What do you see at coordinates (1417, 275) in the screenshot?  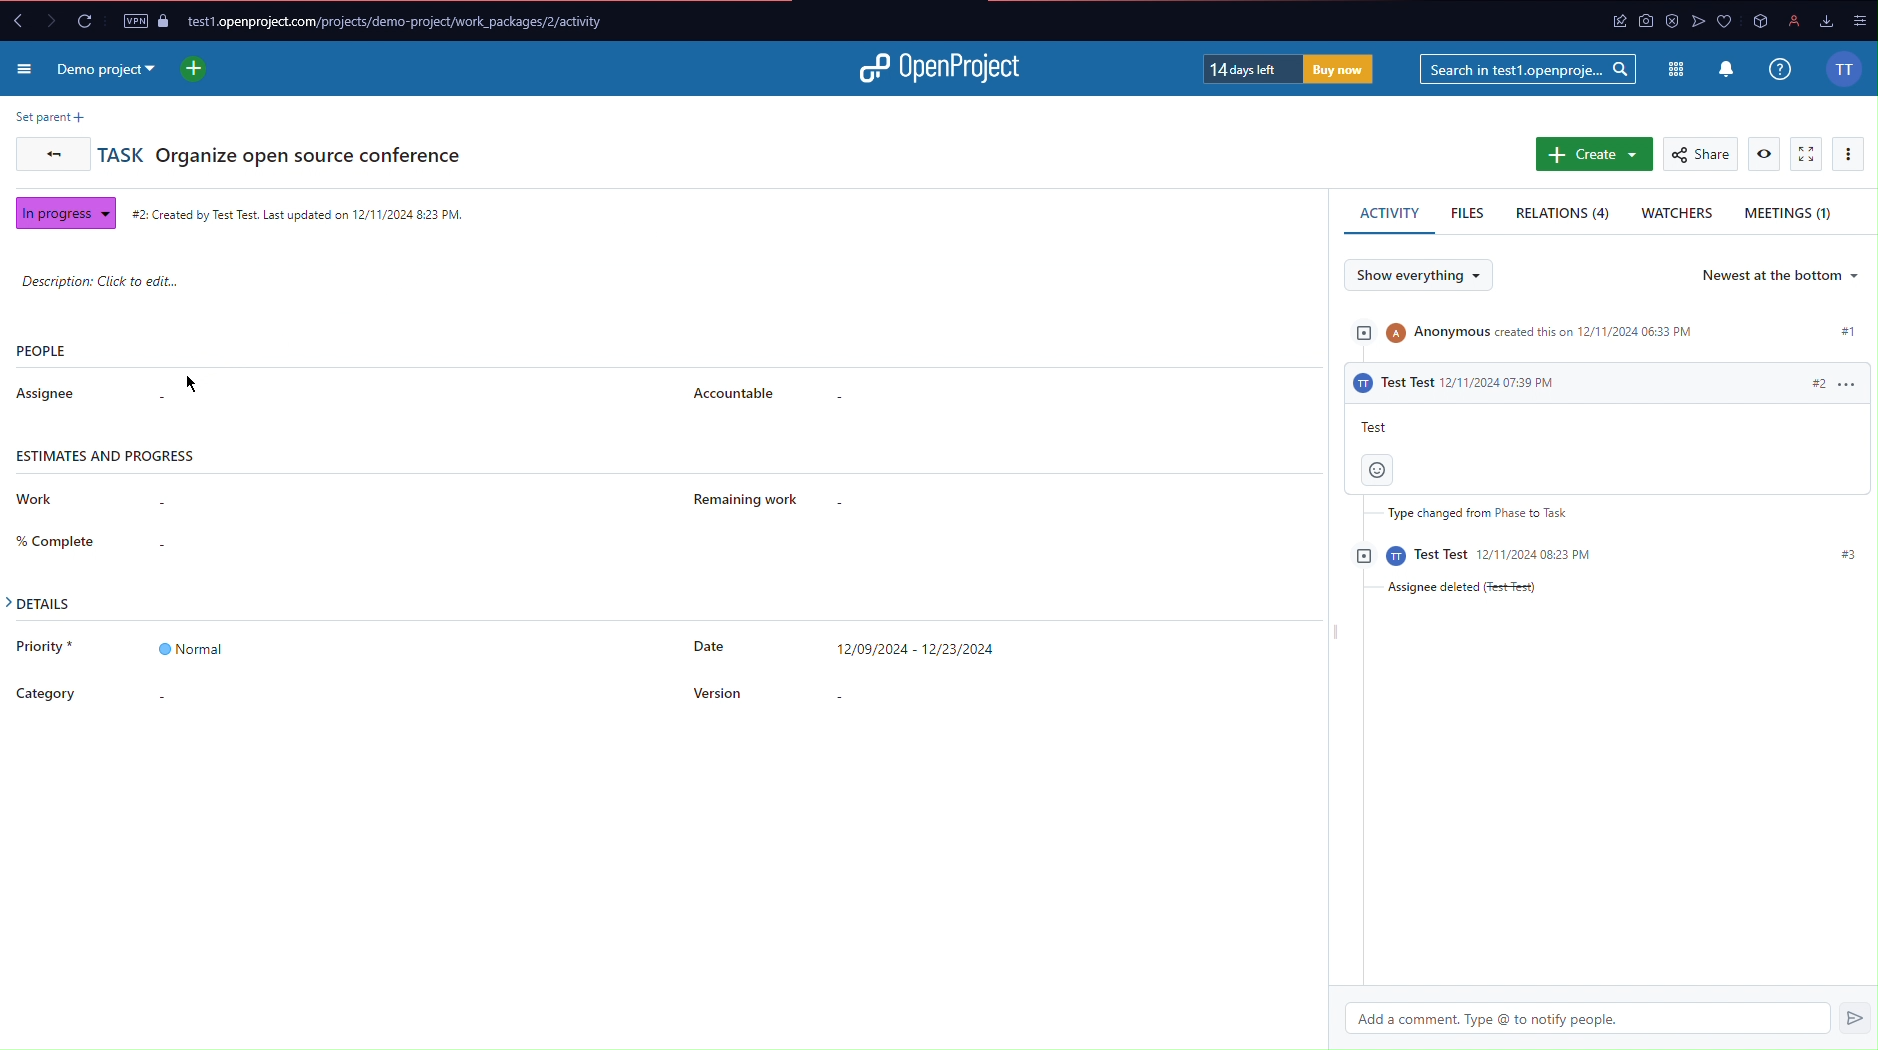 I see `Show everything` at bounding box center [1417, 275].